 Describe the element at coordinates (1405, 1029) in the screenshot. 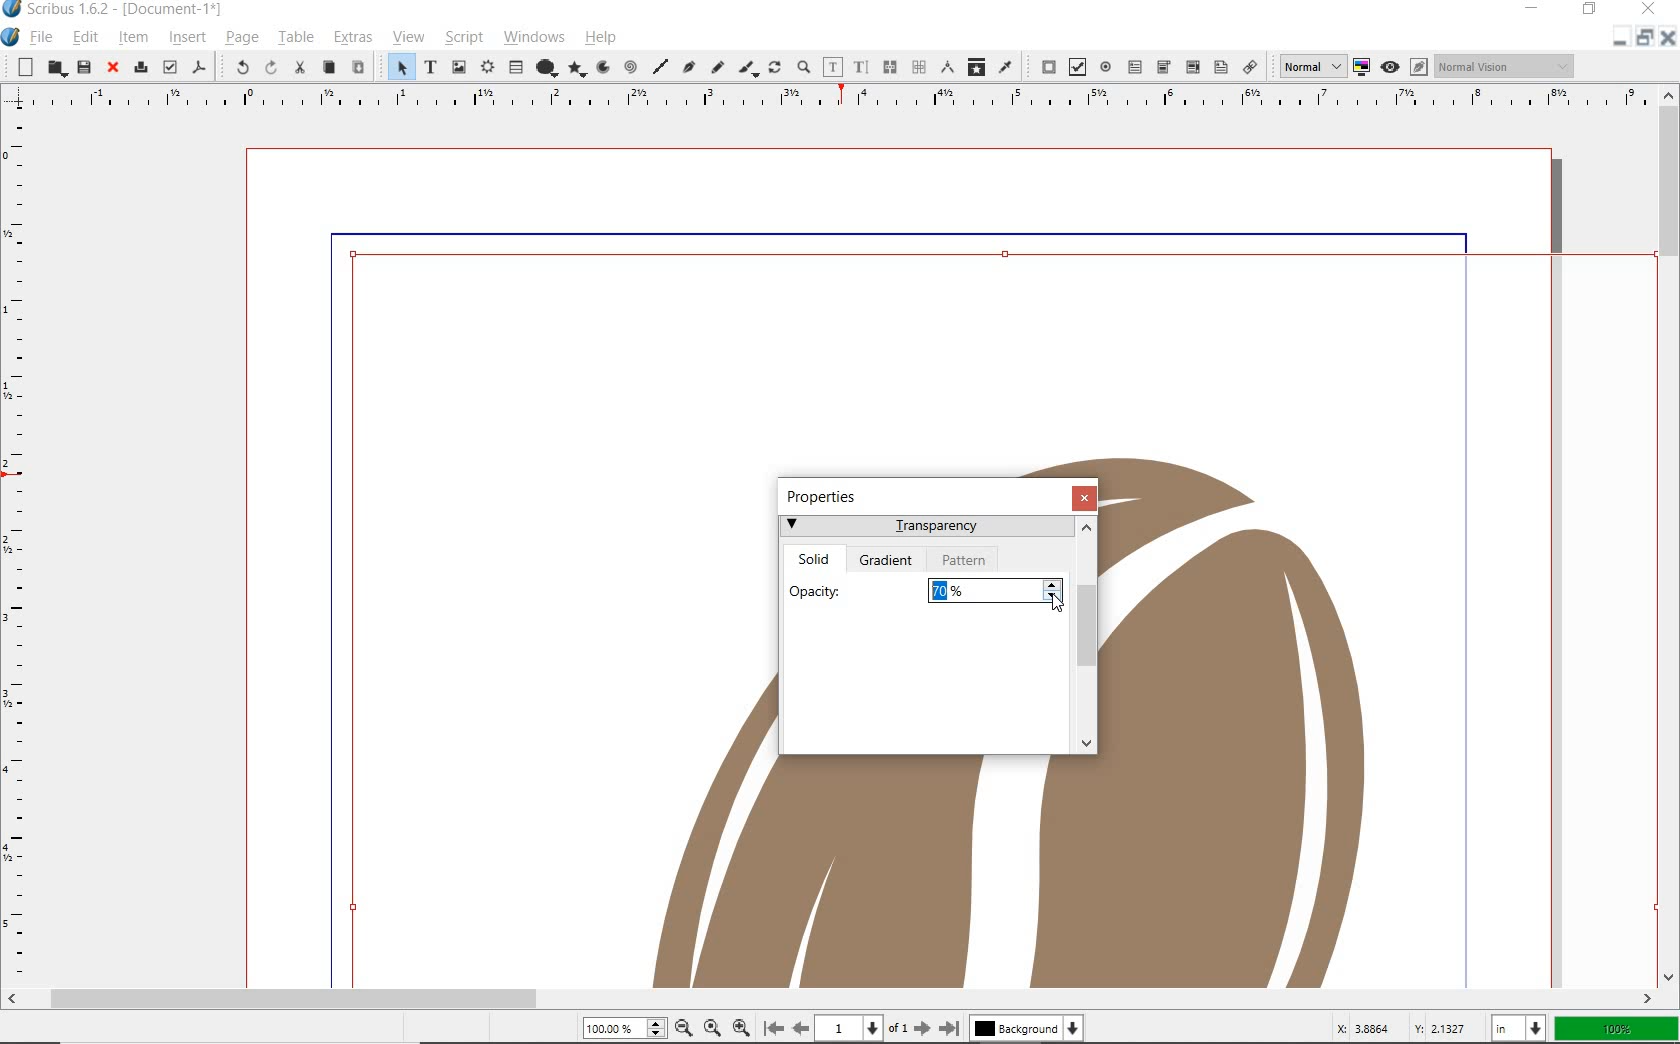

I see `cursor coordinates` at that location.